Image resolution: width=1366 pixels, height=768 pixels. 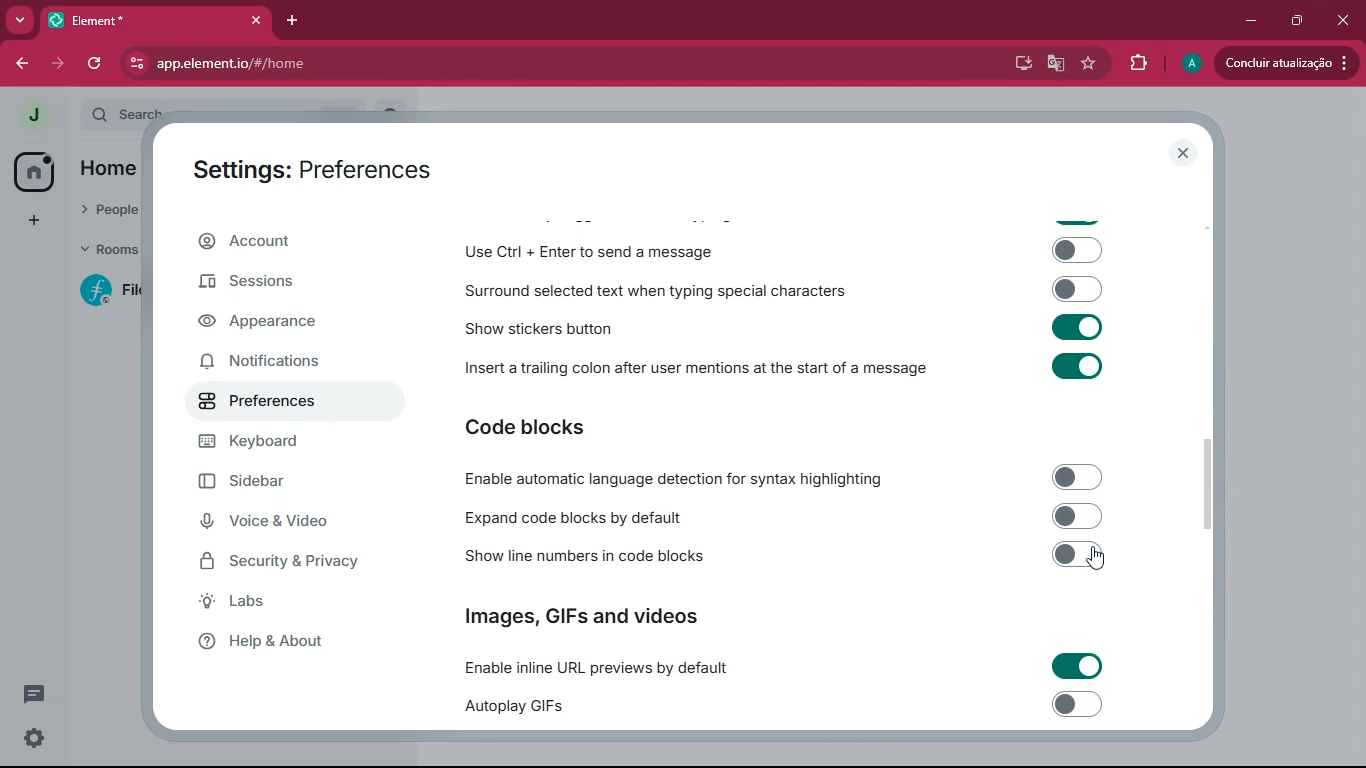 What do you see at coordinates (281, 282) in the screenshot?
I see `sessions` at bounding box center [281, 282].